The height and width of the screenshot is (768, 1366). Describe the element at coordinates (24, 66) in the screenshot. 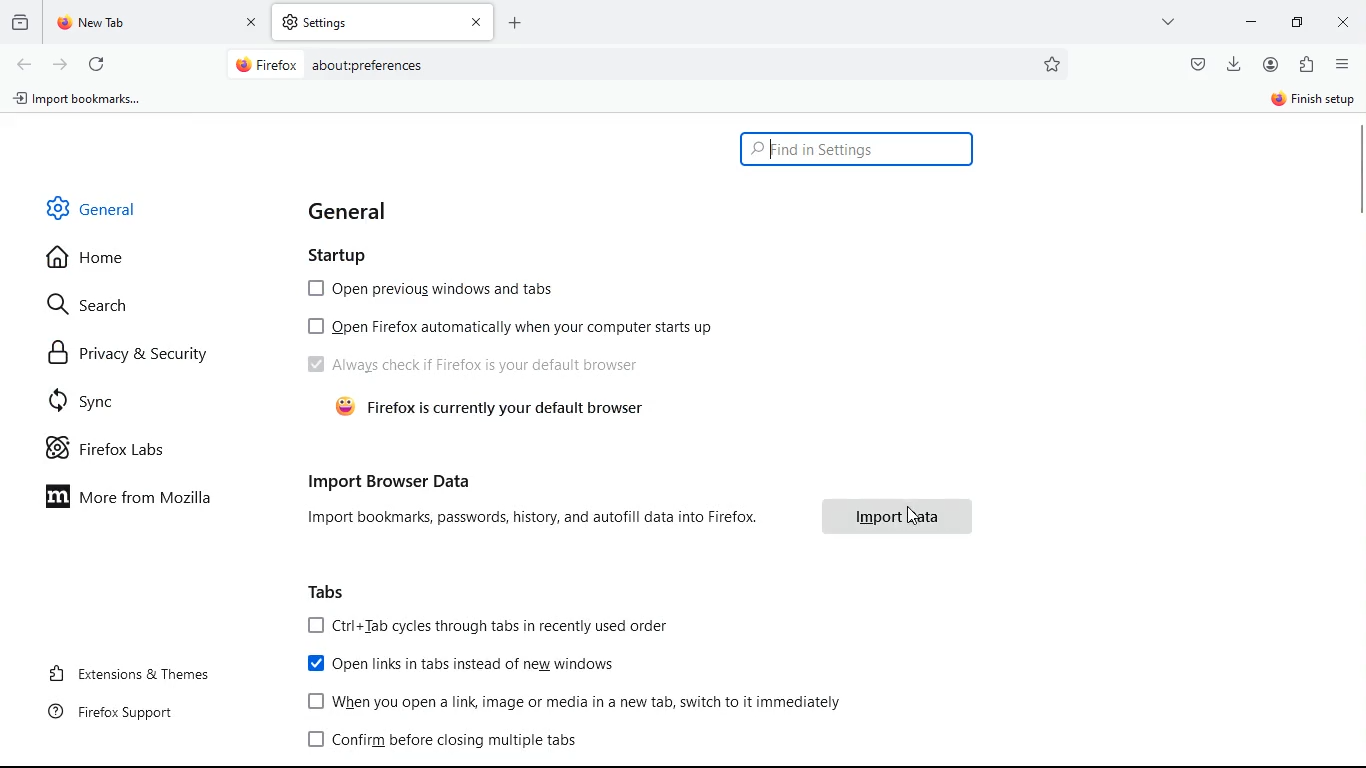

I see `back` at that location.